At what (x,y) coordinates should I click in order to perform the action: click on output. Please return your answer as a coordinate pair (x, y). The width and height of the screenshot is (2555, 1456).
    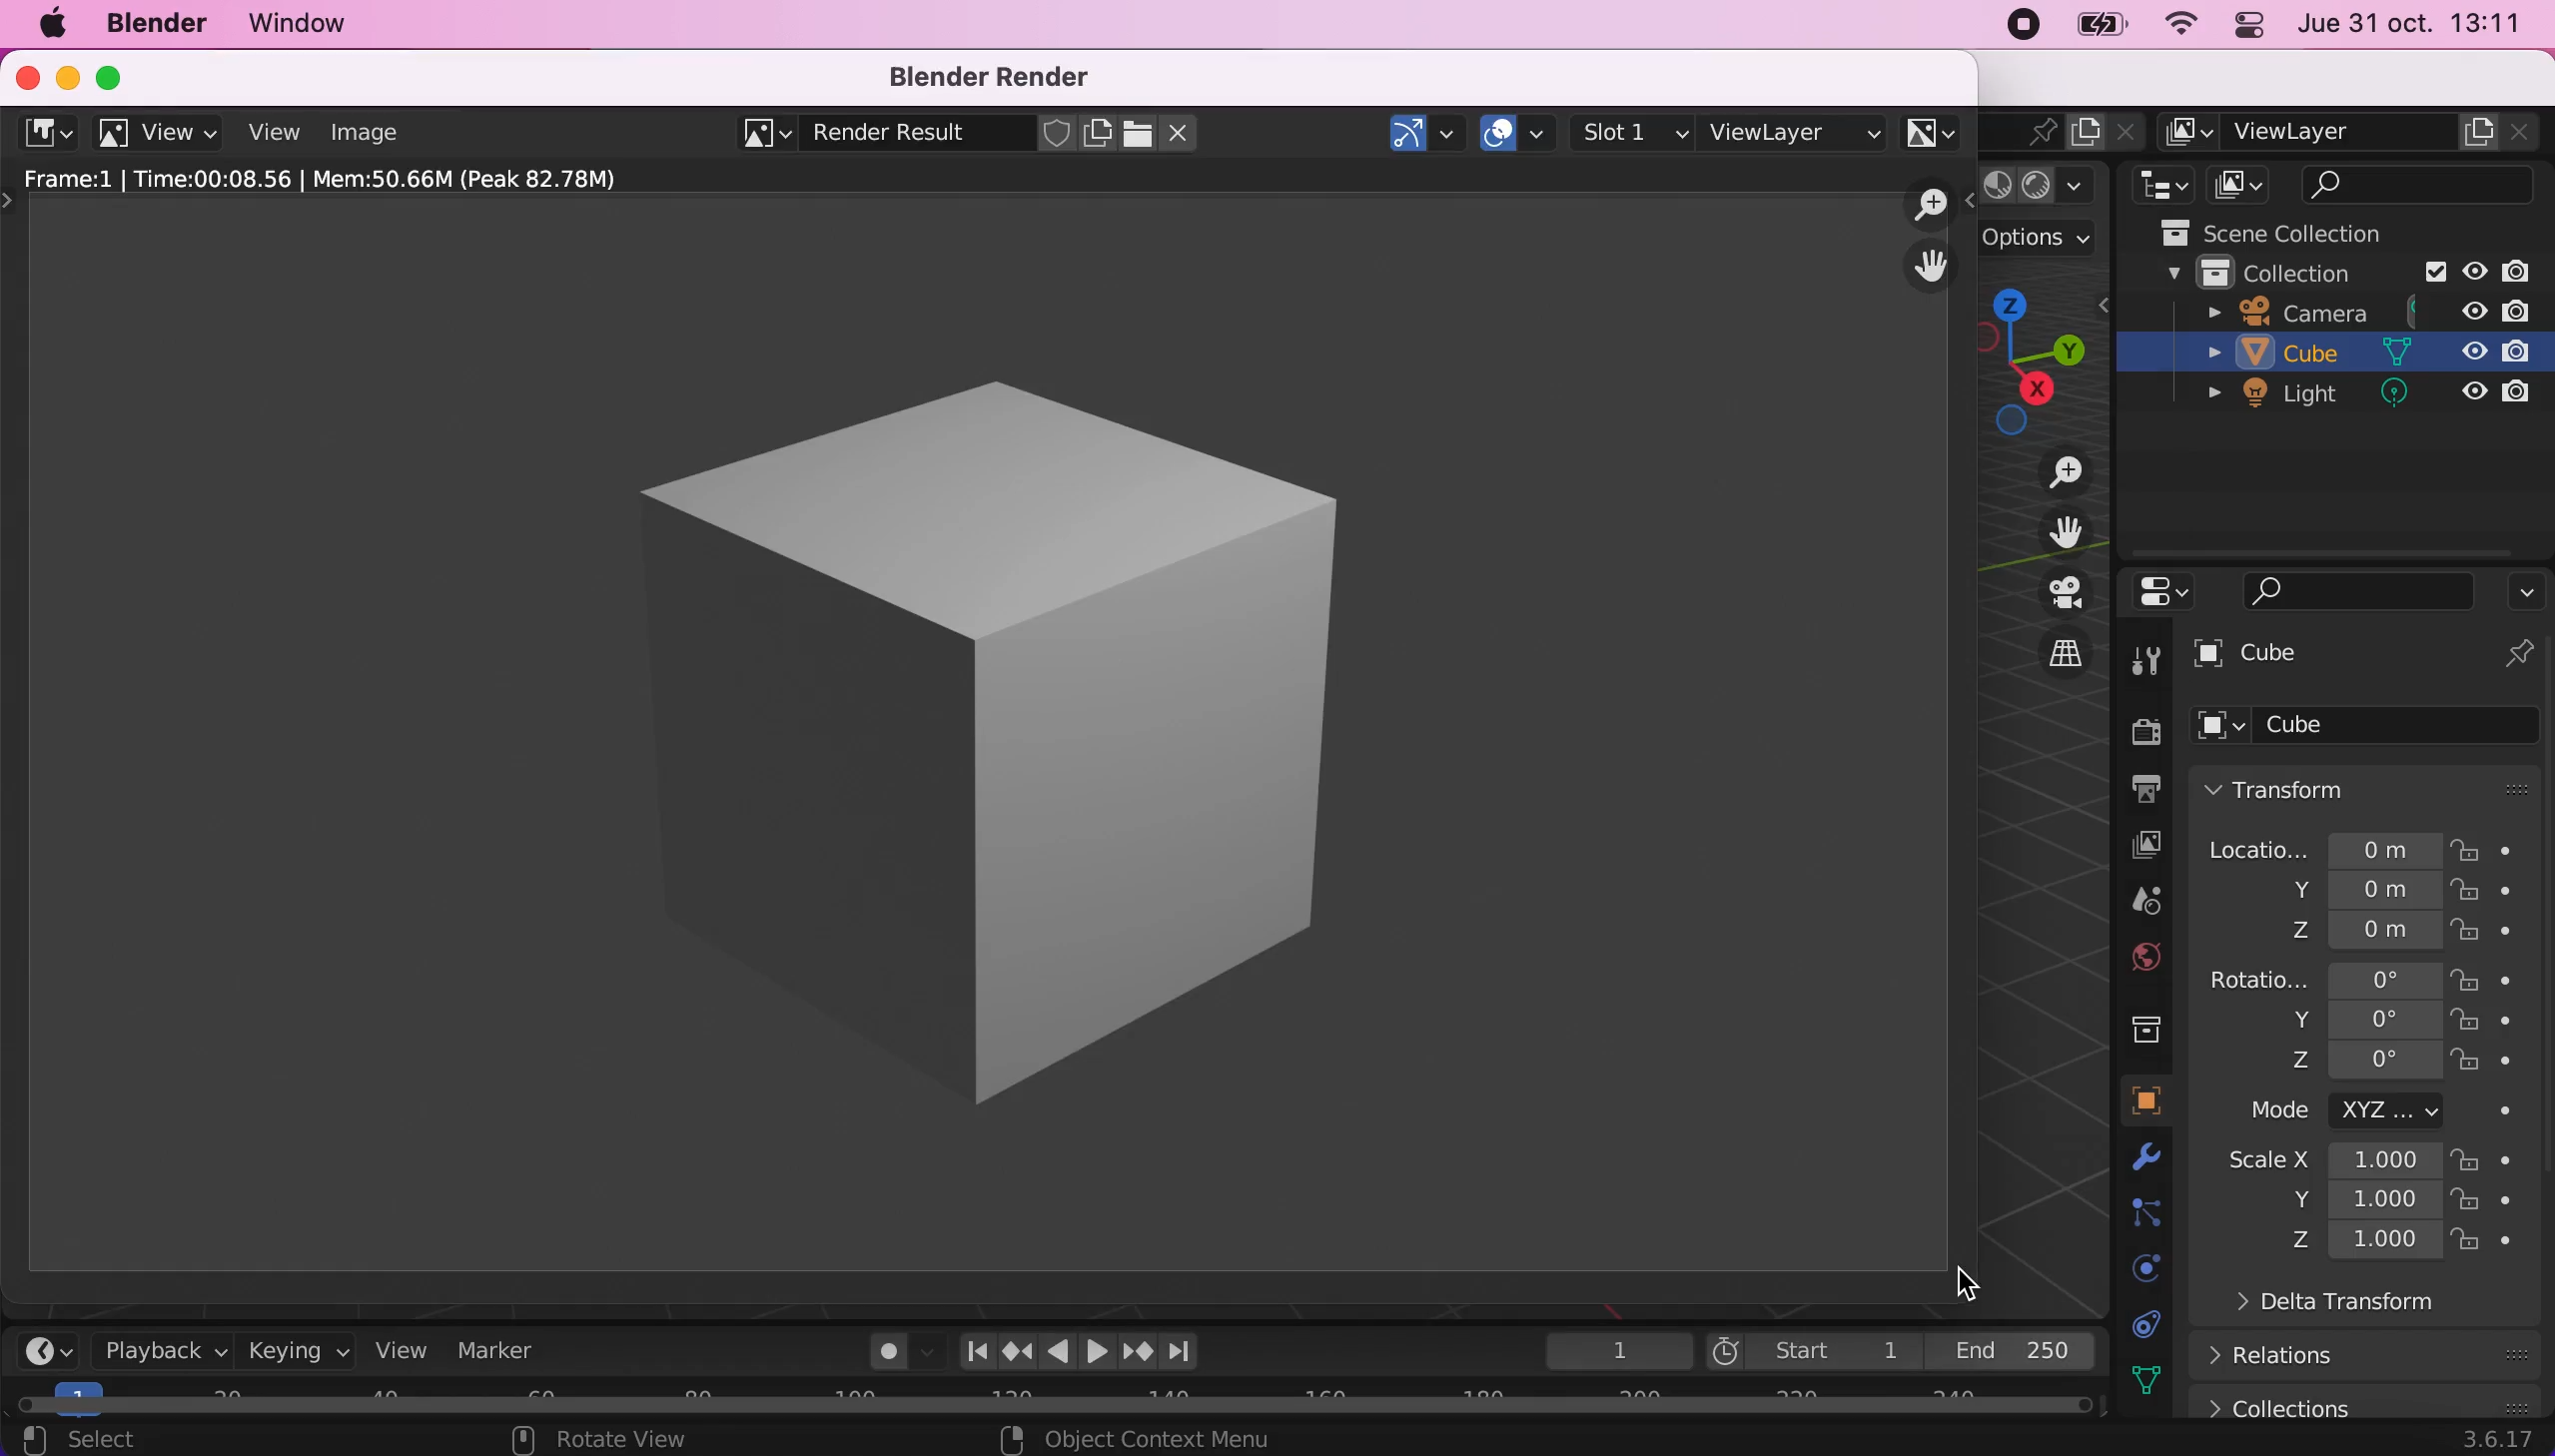
    Looking at the image, I should click on (2140, 792).